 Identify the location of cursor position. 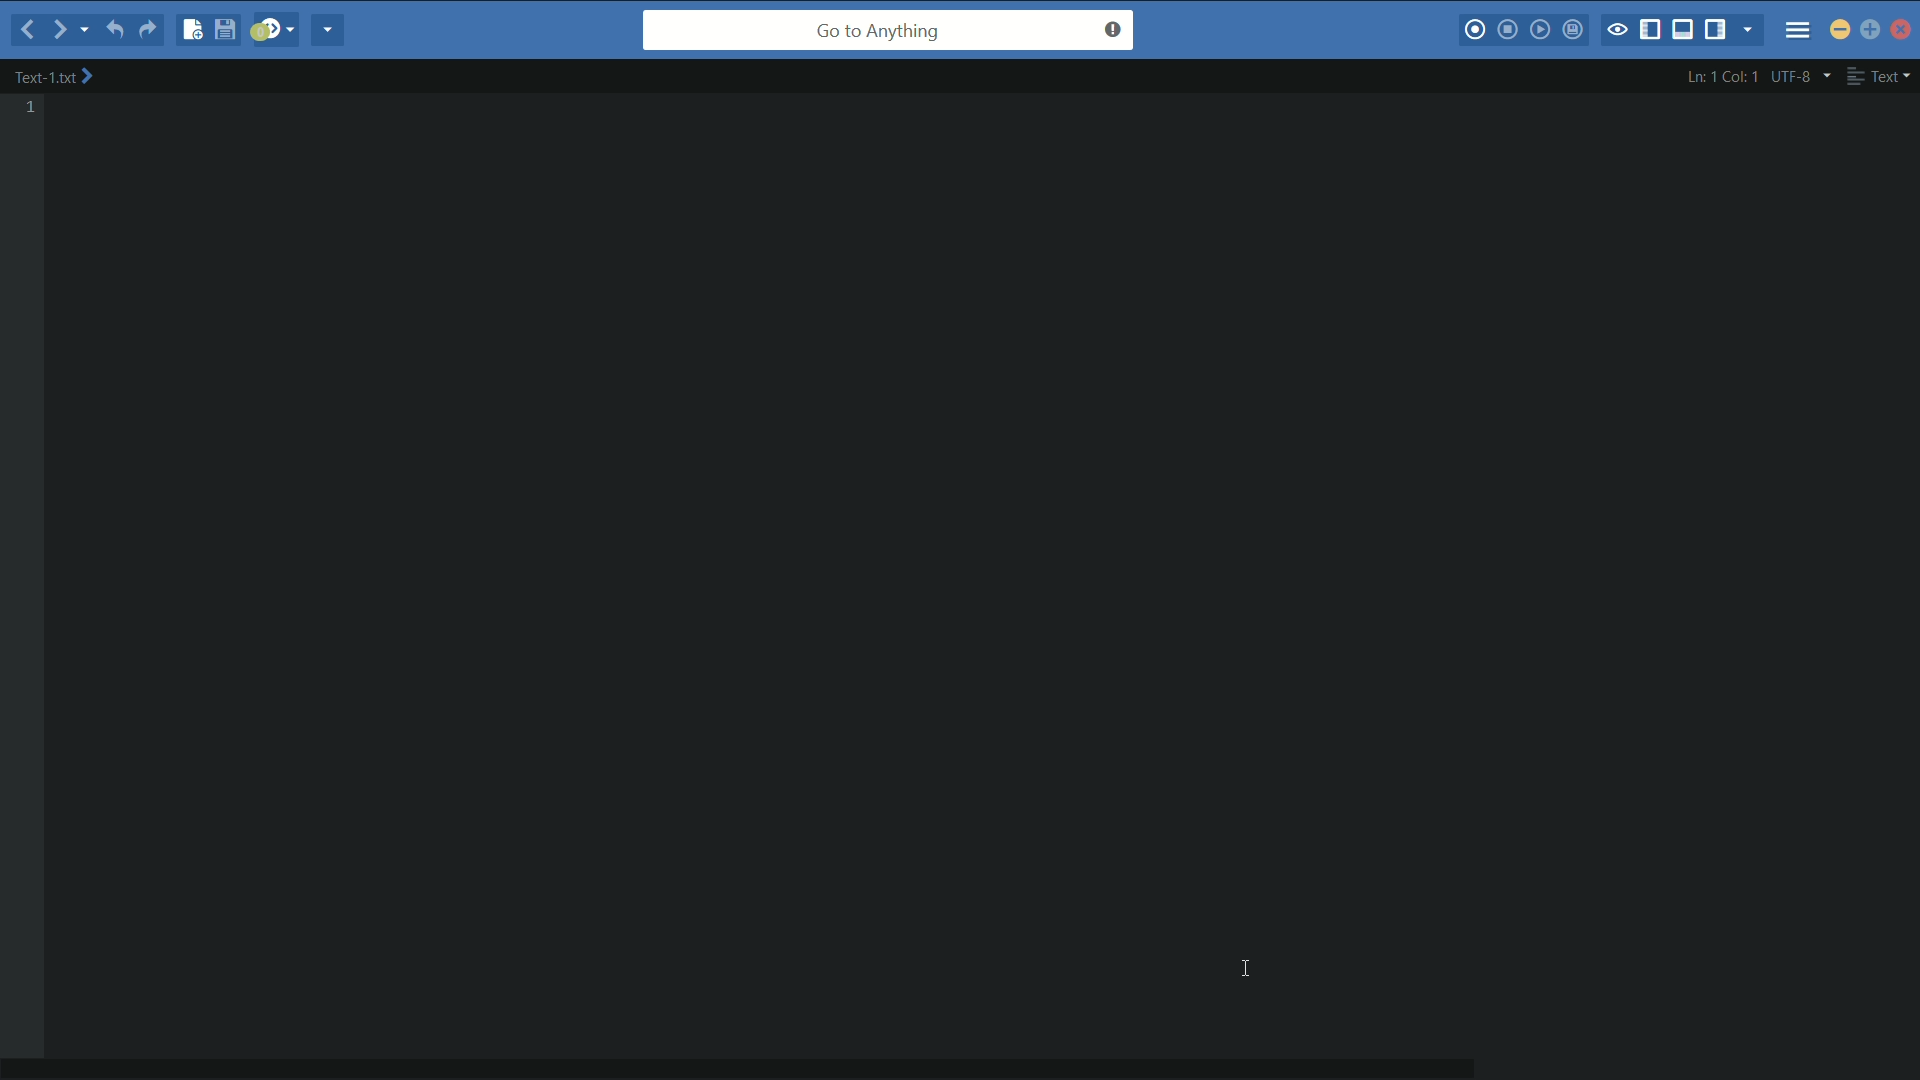
(1720, 75).